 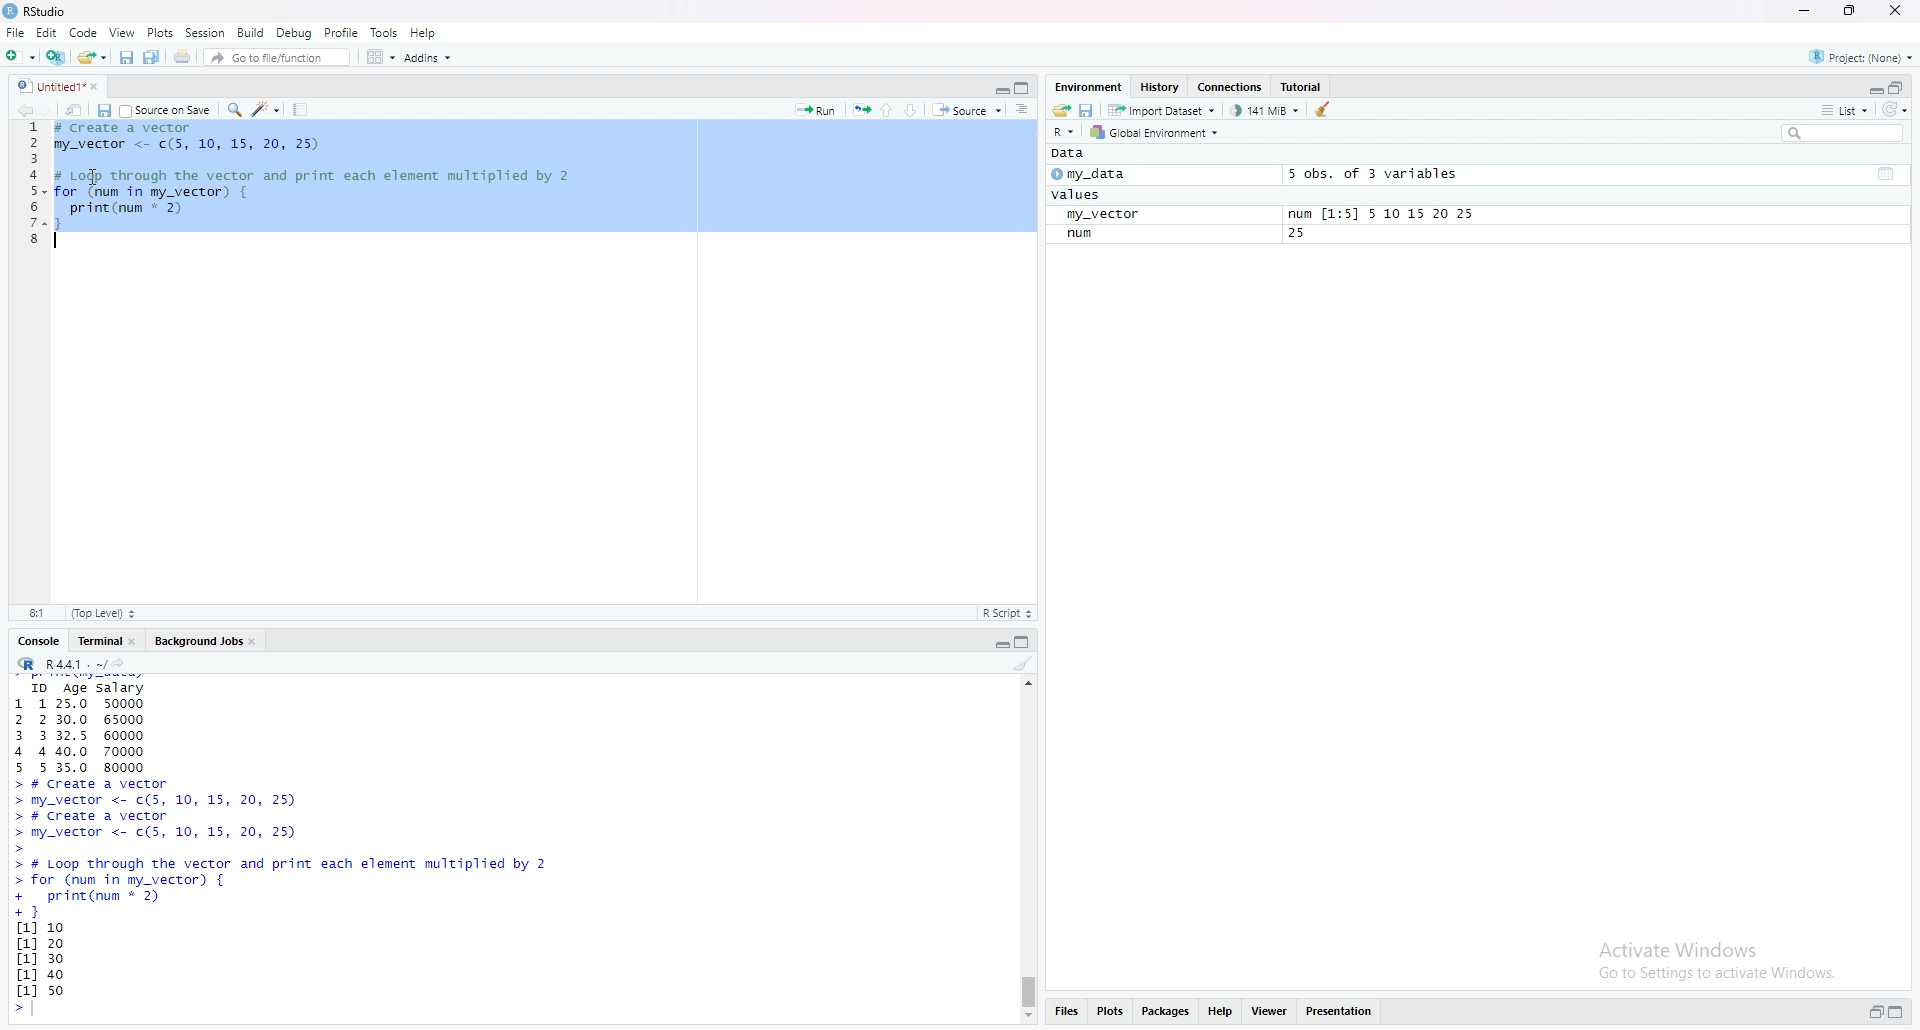 What do you see at coordinates (206, 640) in the screenshot?
I see `Background jobs` at bounding box center [206, 640].